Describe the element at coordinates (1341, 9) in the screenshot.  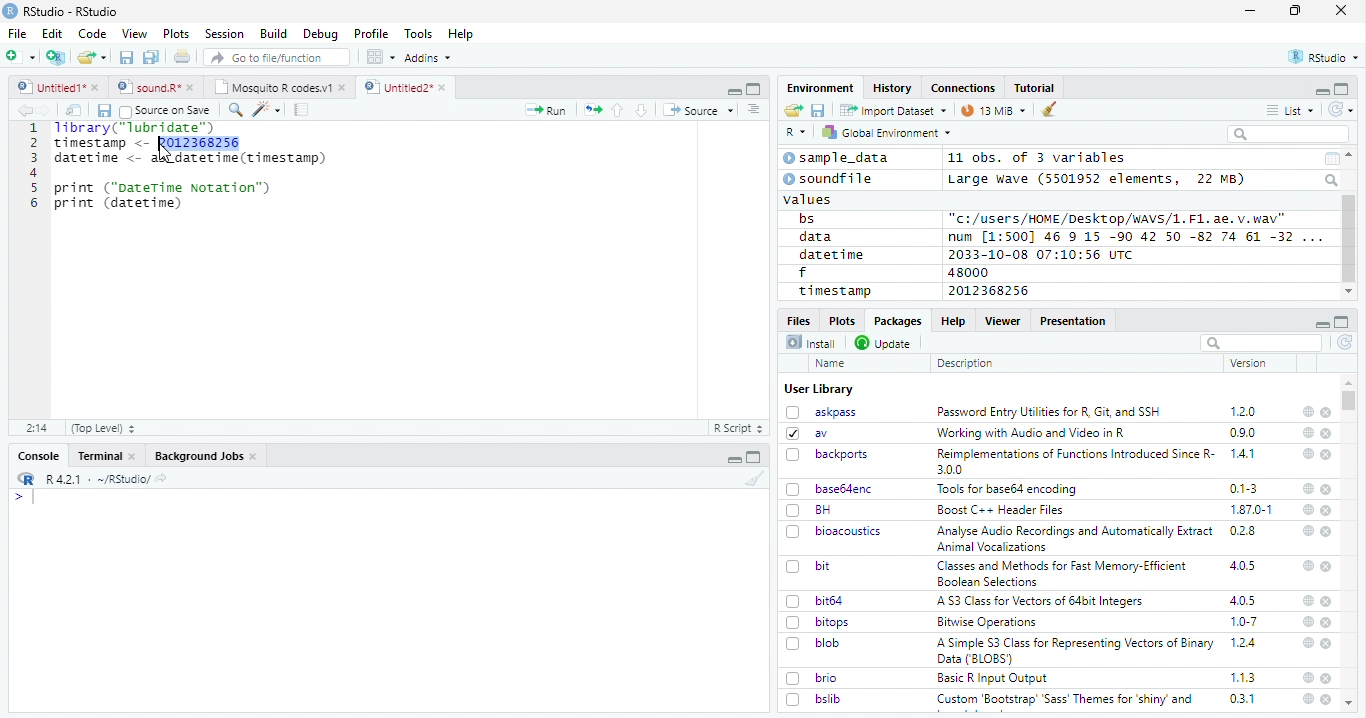
I see `close` at that location.